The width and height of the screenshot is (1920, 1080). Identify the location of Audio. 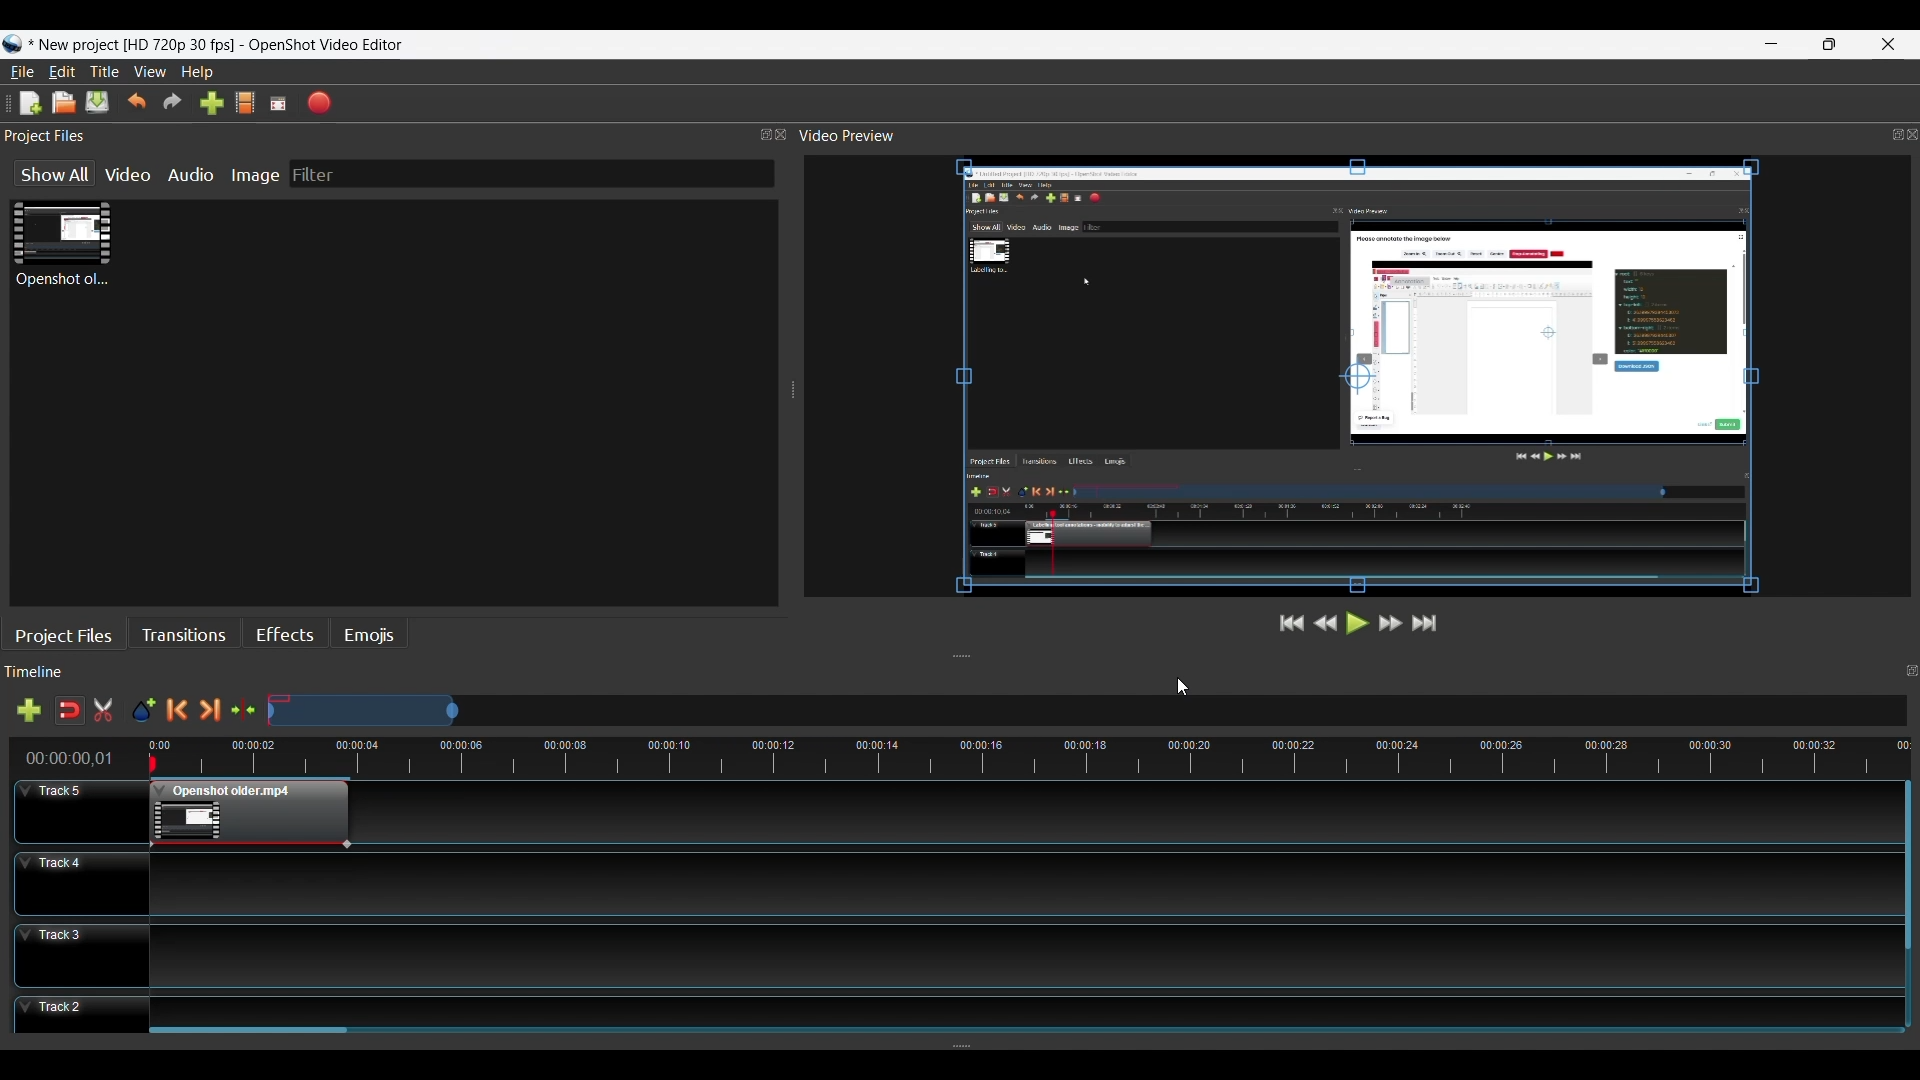
(188, 177).